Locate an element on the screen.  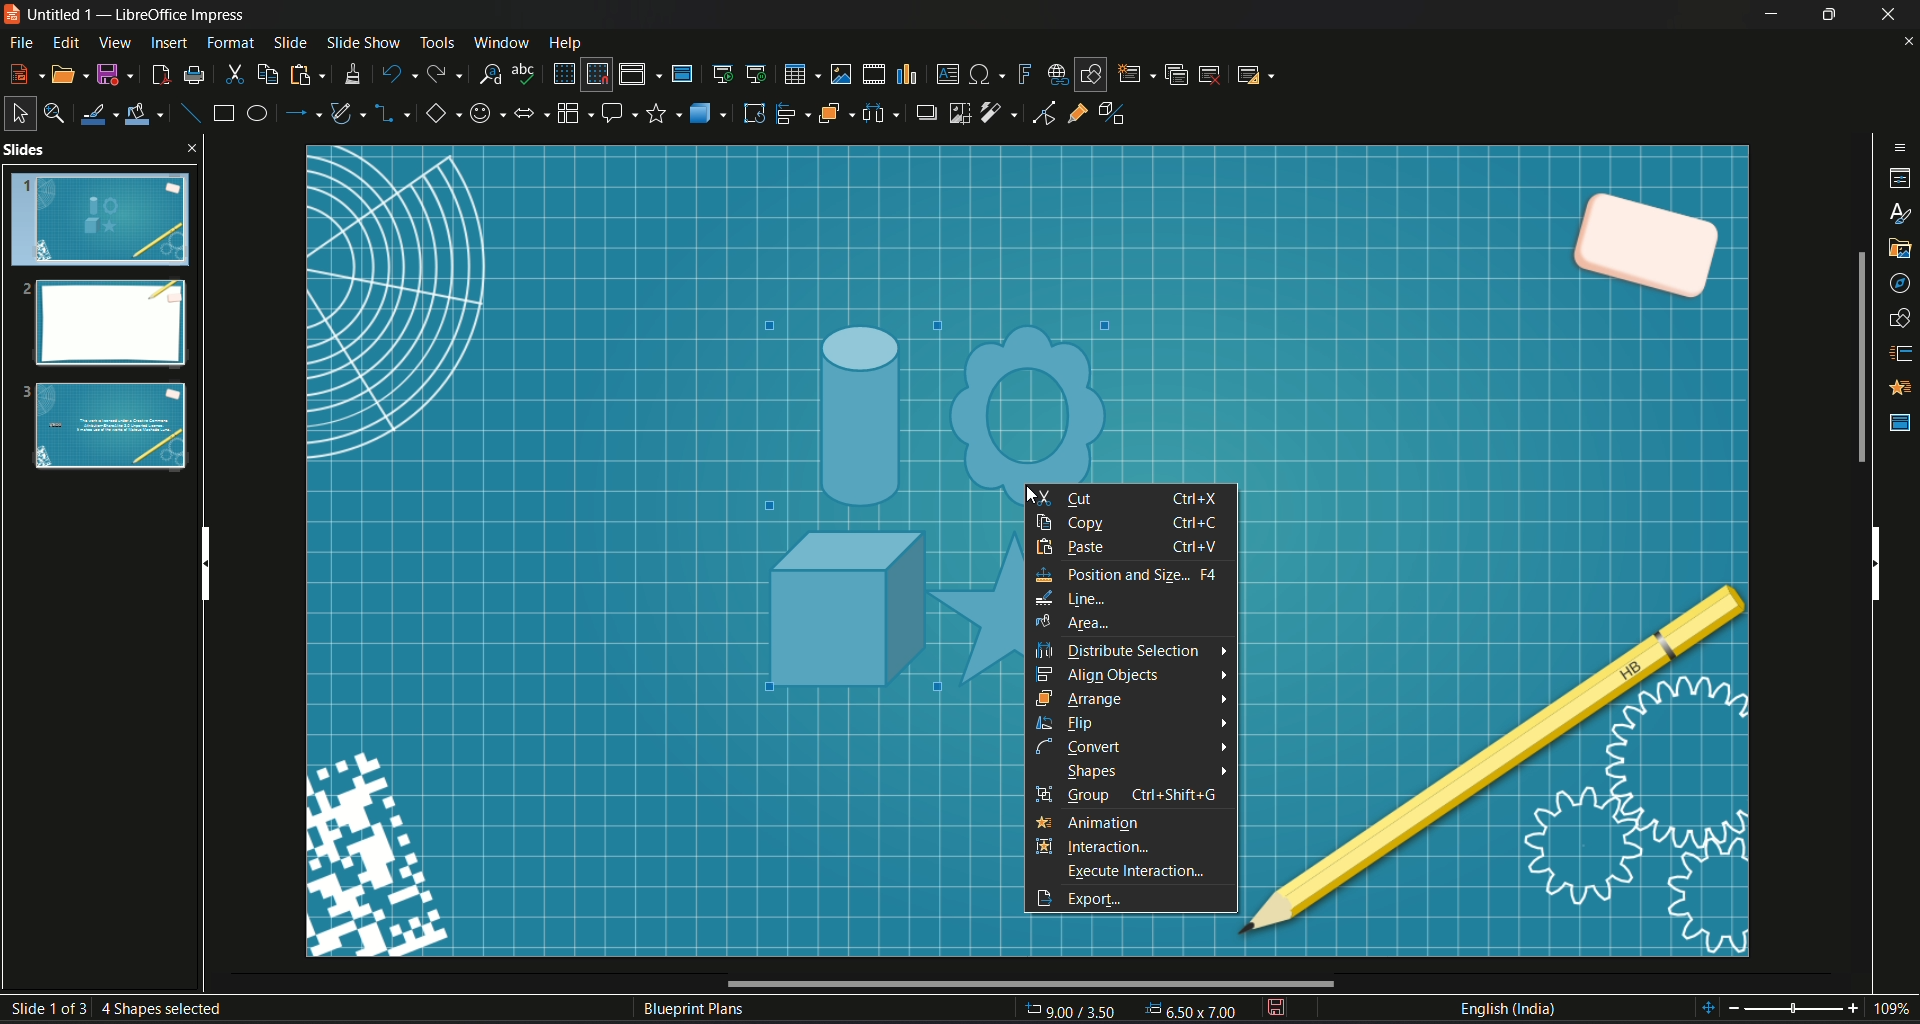
open is located at coordinates (71, 74).